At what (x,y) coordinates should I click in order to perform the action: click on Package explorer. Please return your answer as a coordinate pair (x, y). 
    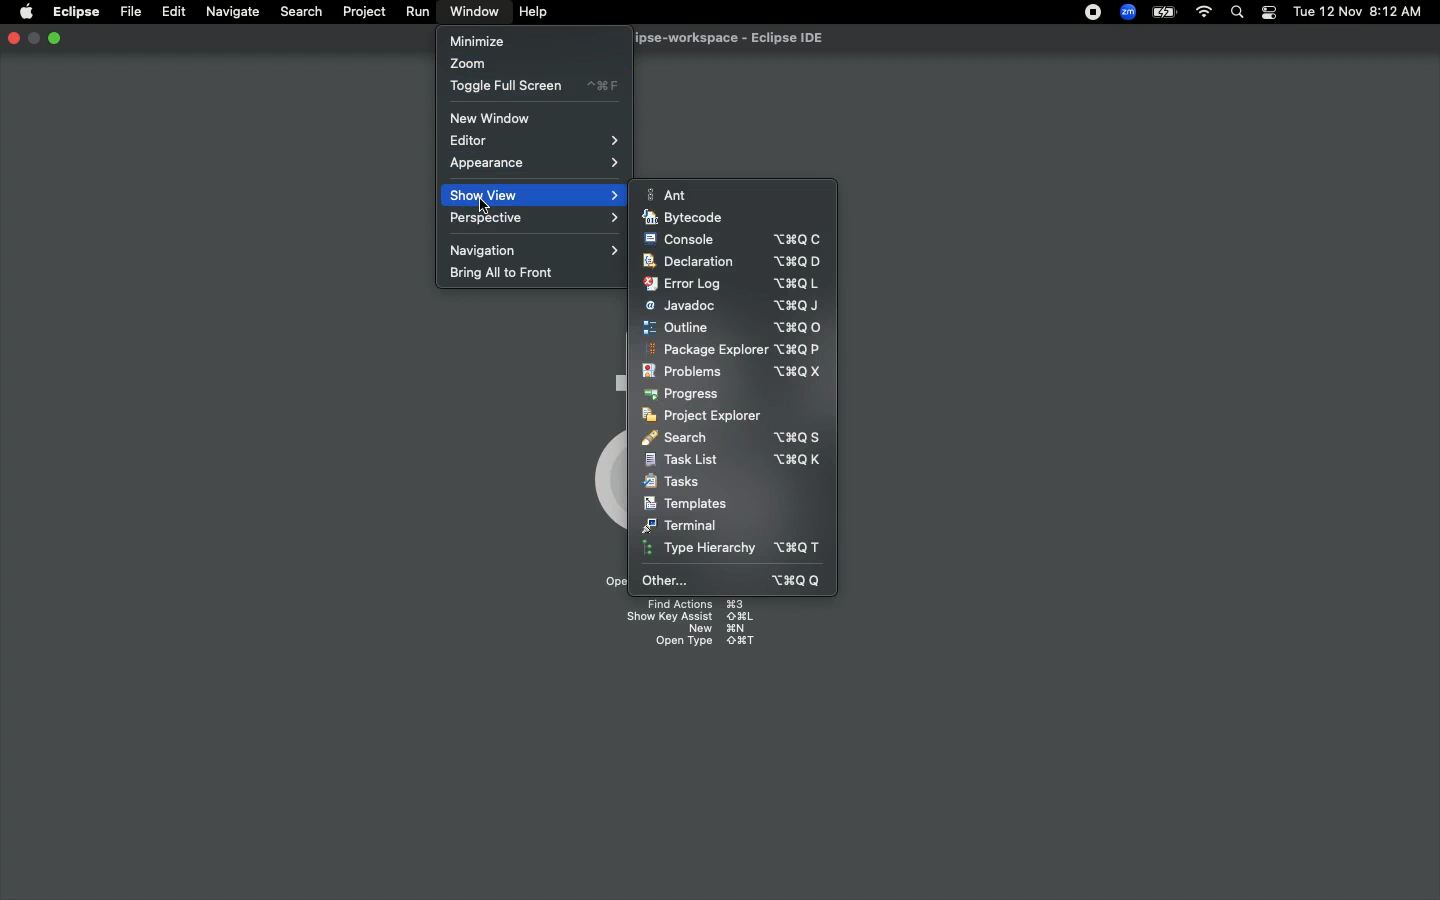
    Looking at the image, I should click on (728, 349).